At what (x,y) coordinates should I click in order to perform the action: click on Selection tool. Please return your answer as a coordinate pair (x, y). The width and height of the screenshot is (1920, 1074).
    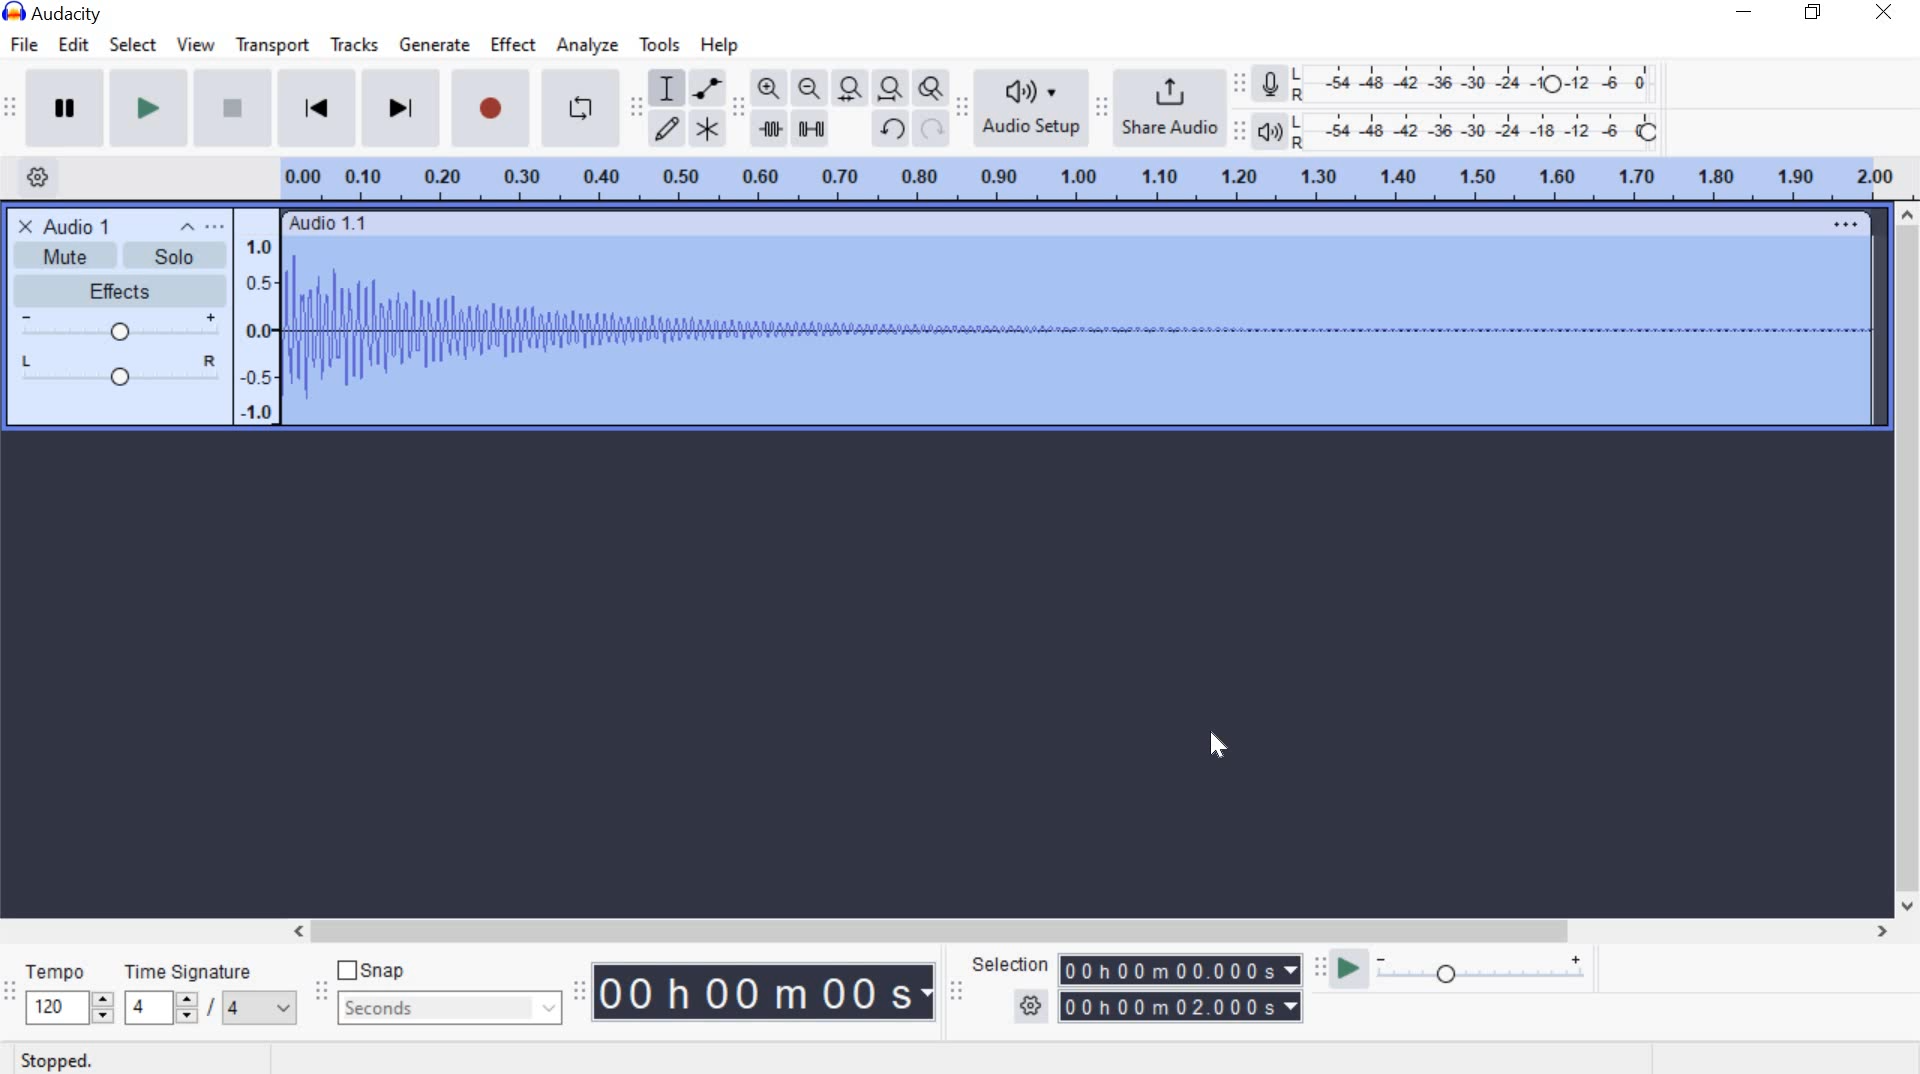
    Looking at the image, I should click on (667, 90).